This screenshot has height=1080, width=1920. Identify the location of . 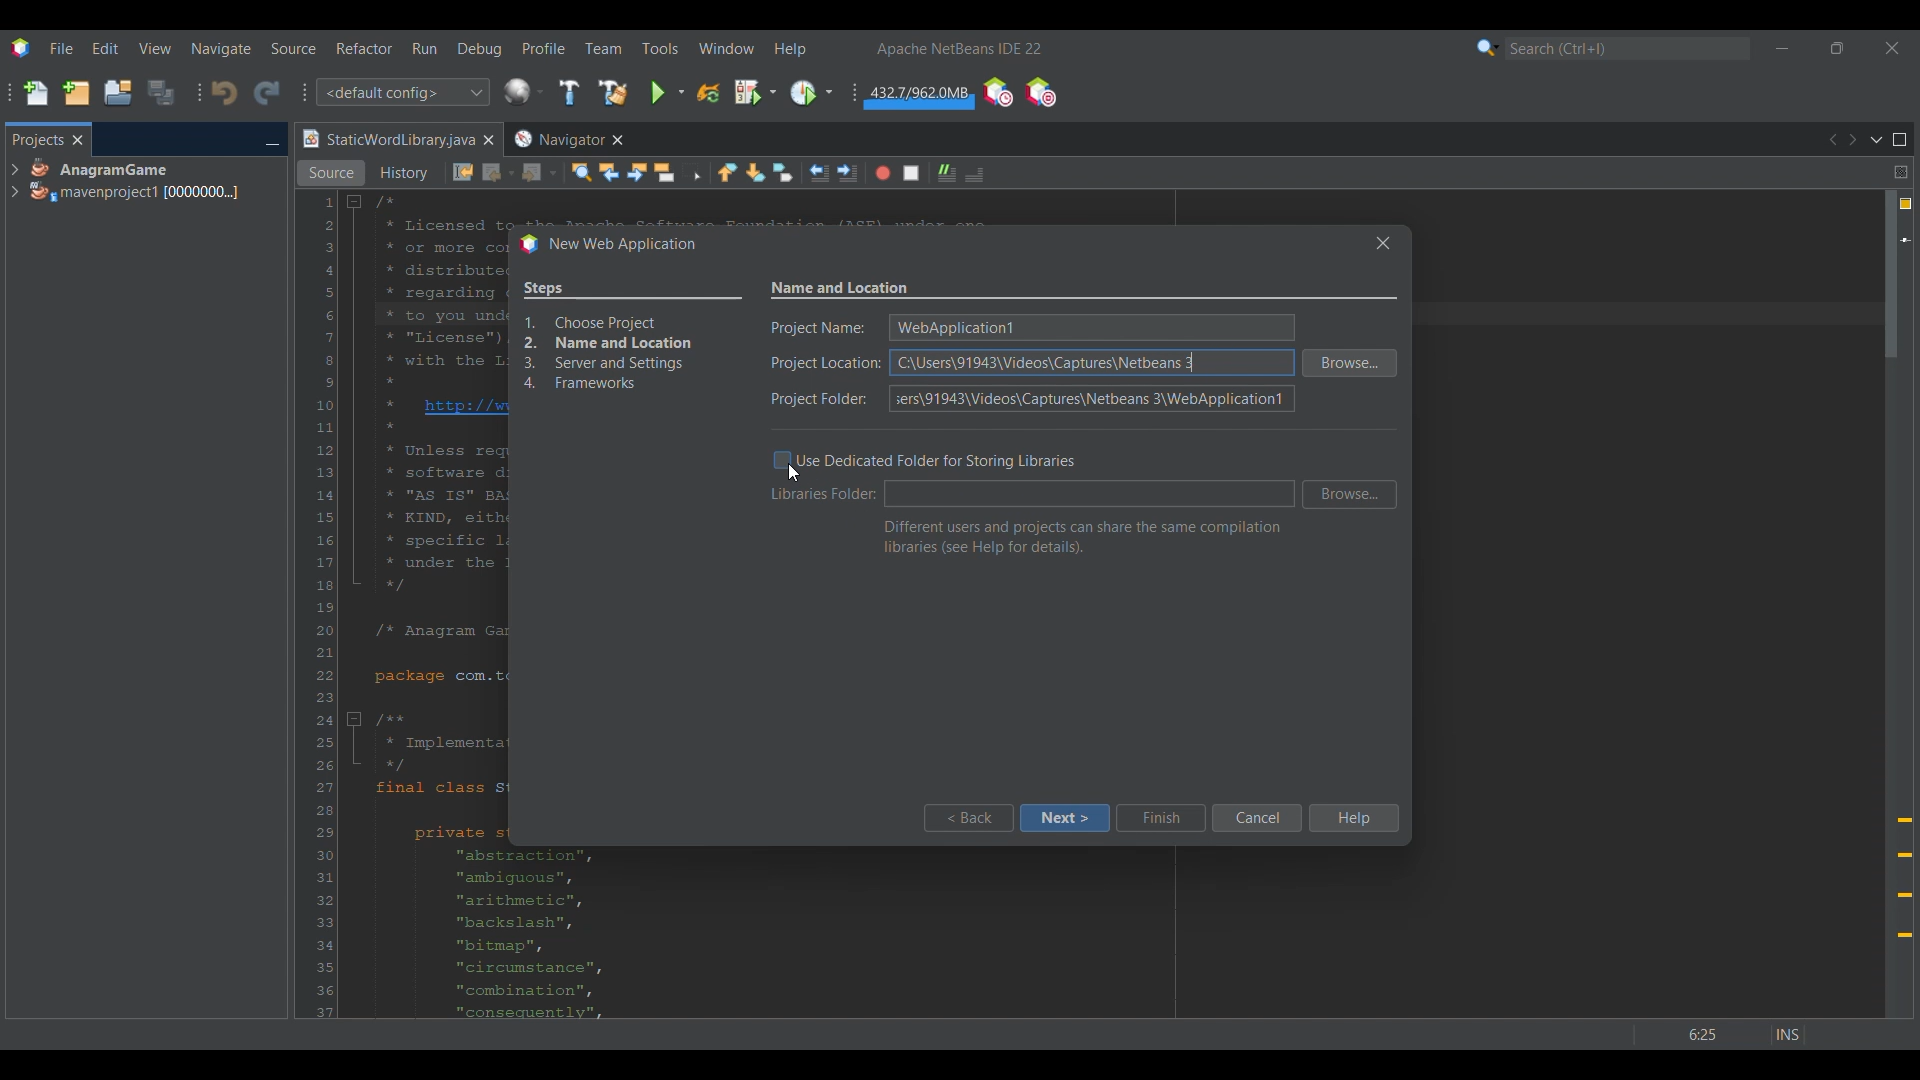
(1378, 242).